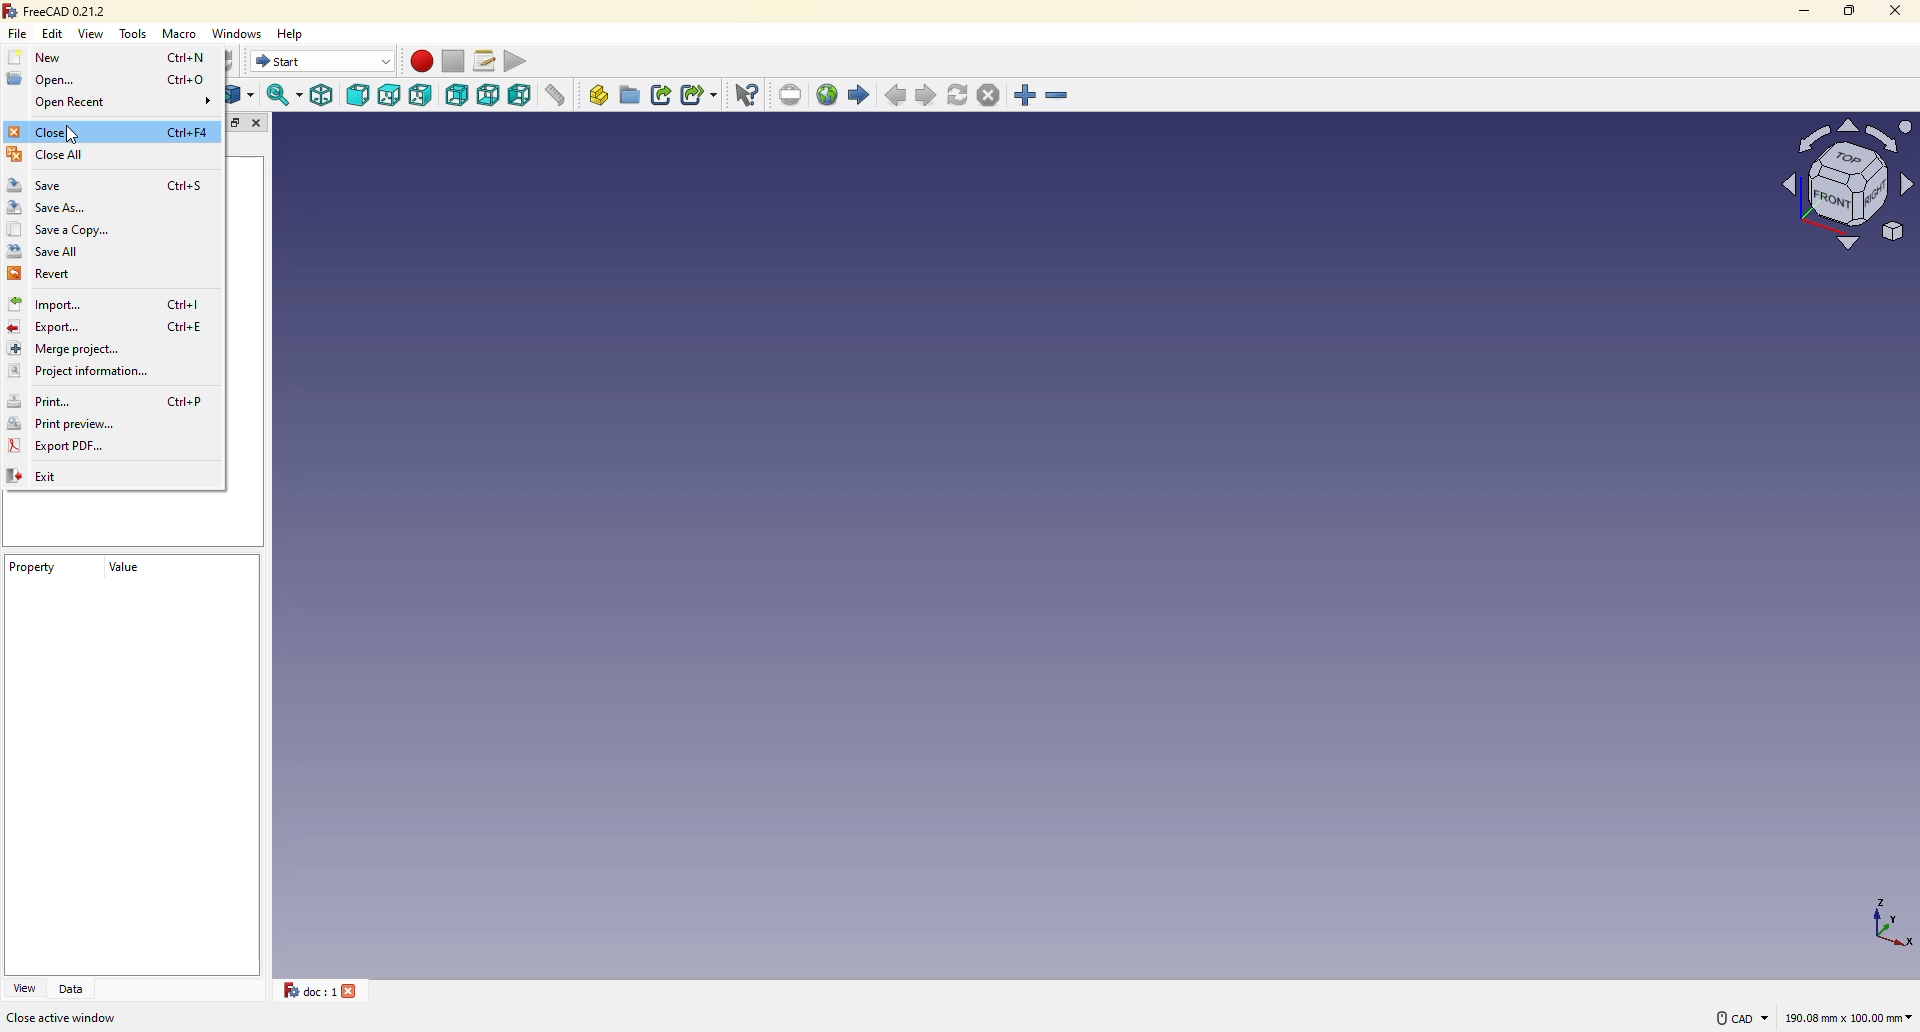  What do you see at coordinates (522, 59) in the screenshot?
I see `execute macros` at bounding box center [522, 59].